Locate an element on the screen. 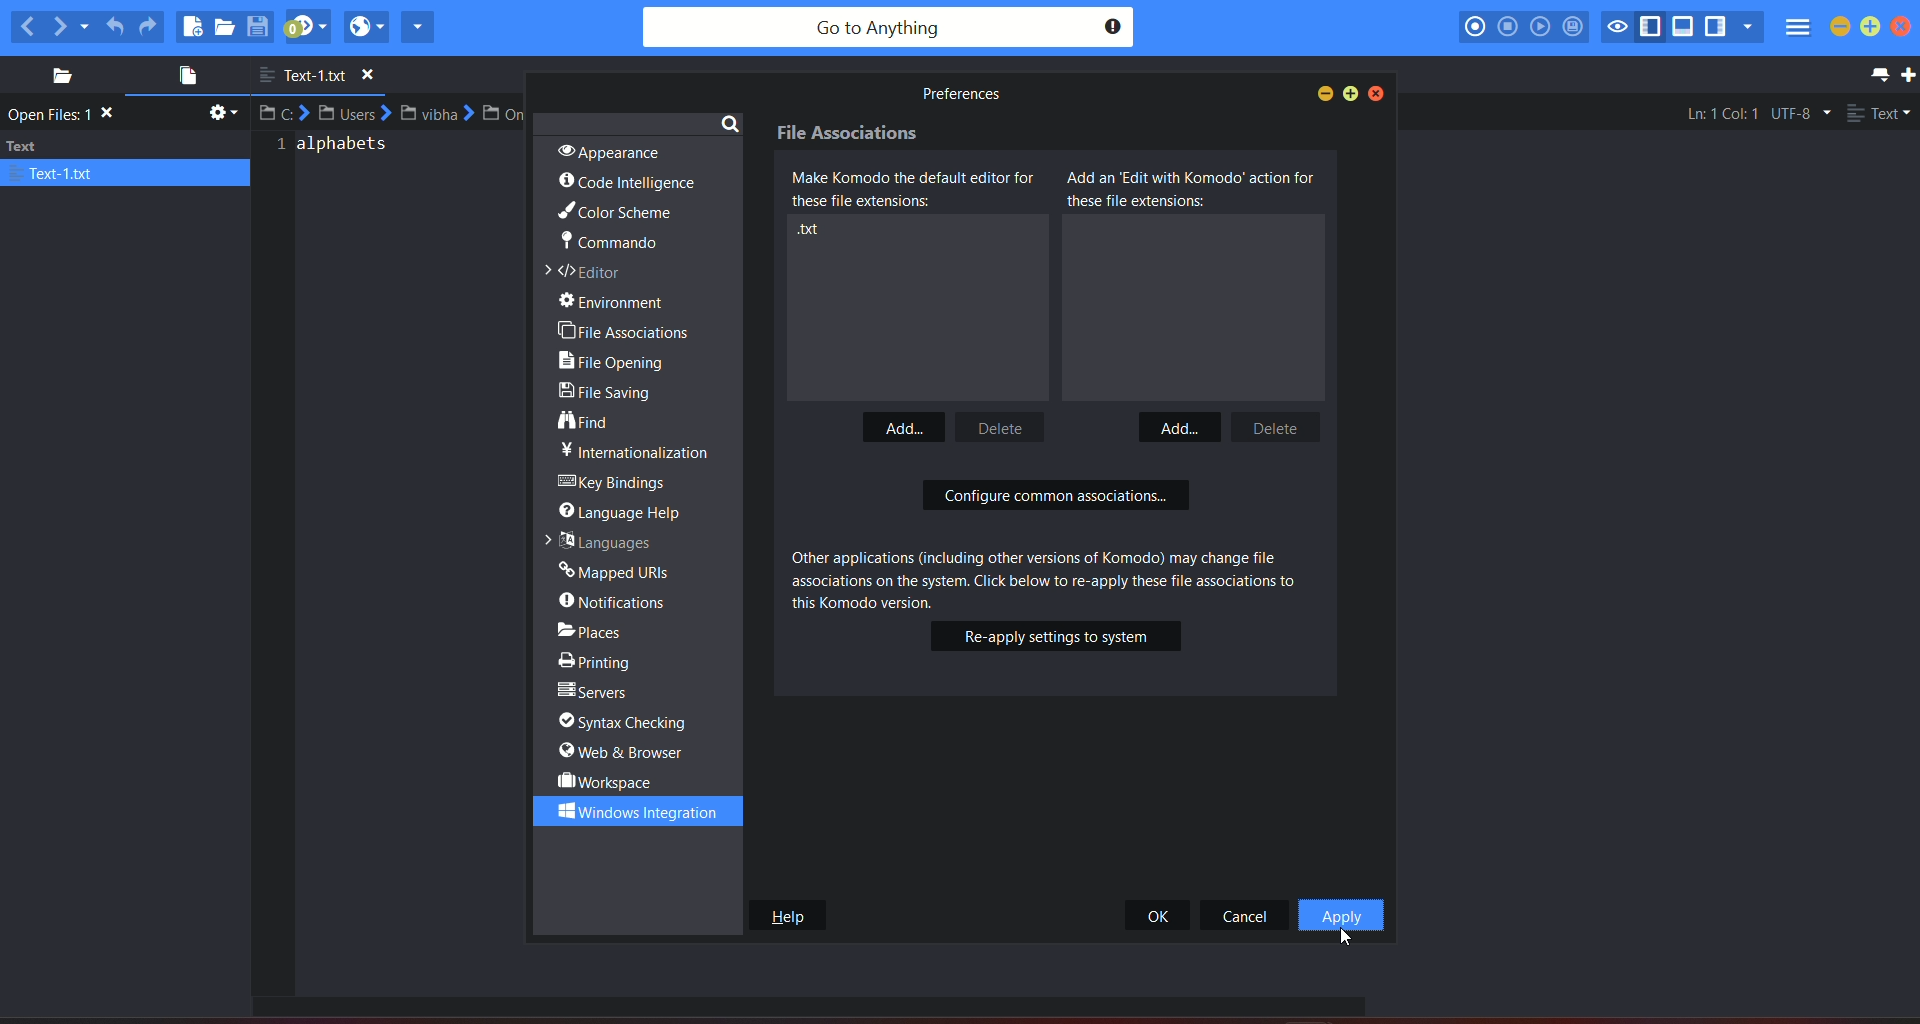 Image resolution: width=1920 pixels, height=1024 pixels. text is located at coordinates (634, 451).